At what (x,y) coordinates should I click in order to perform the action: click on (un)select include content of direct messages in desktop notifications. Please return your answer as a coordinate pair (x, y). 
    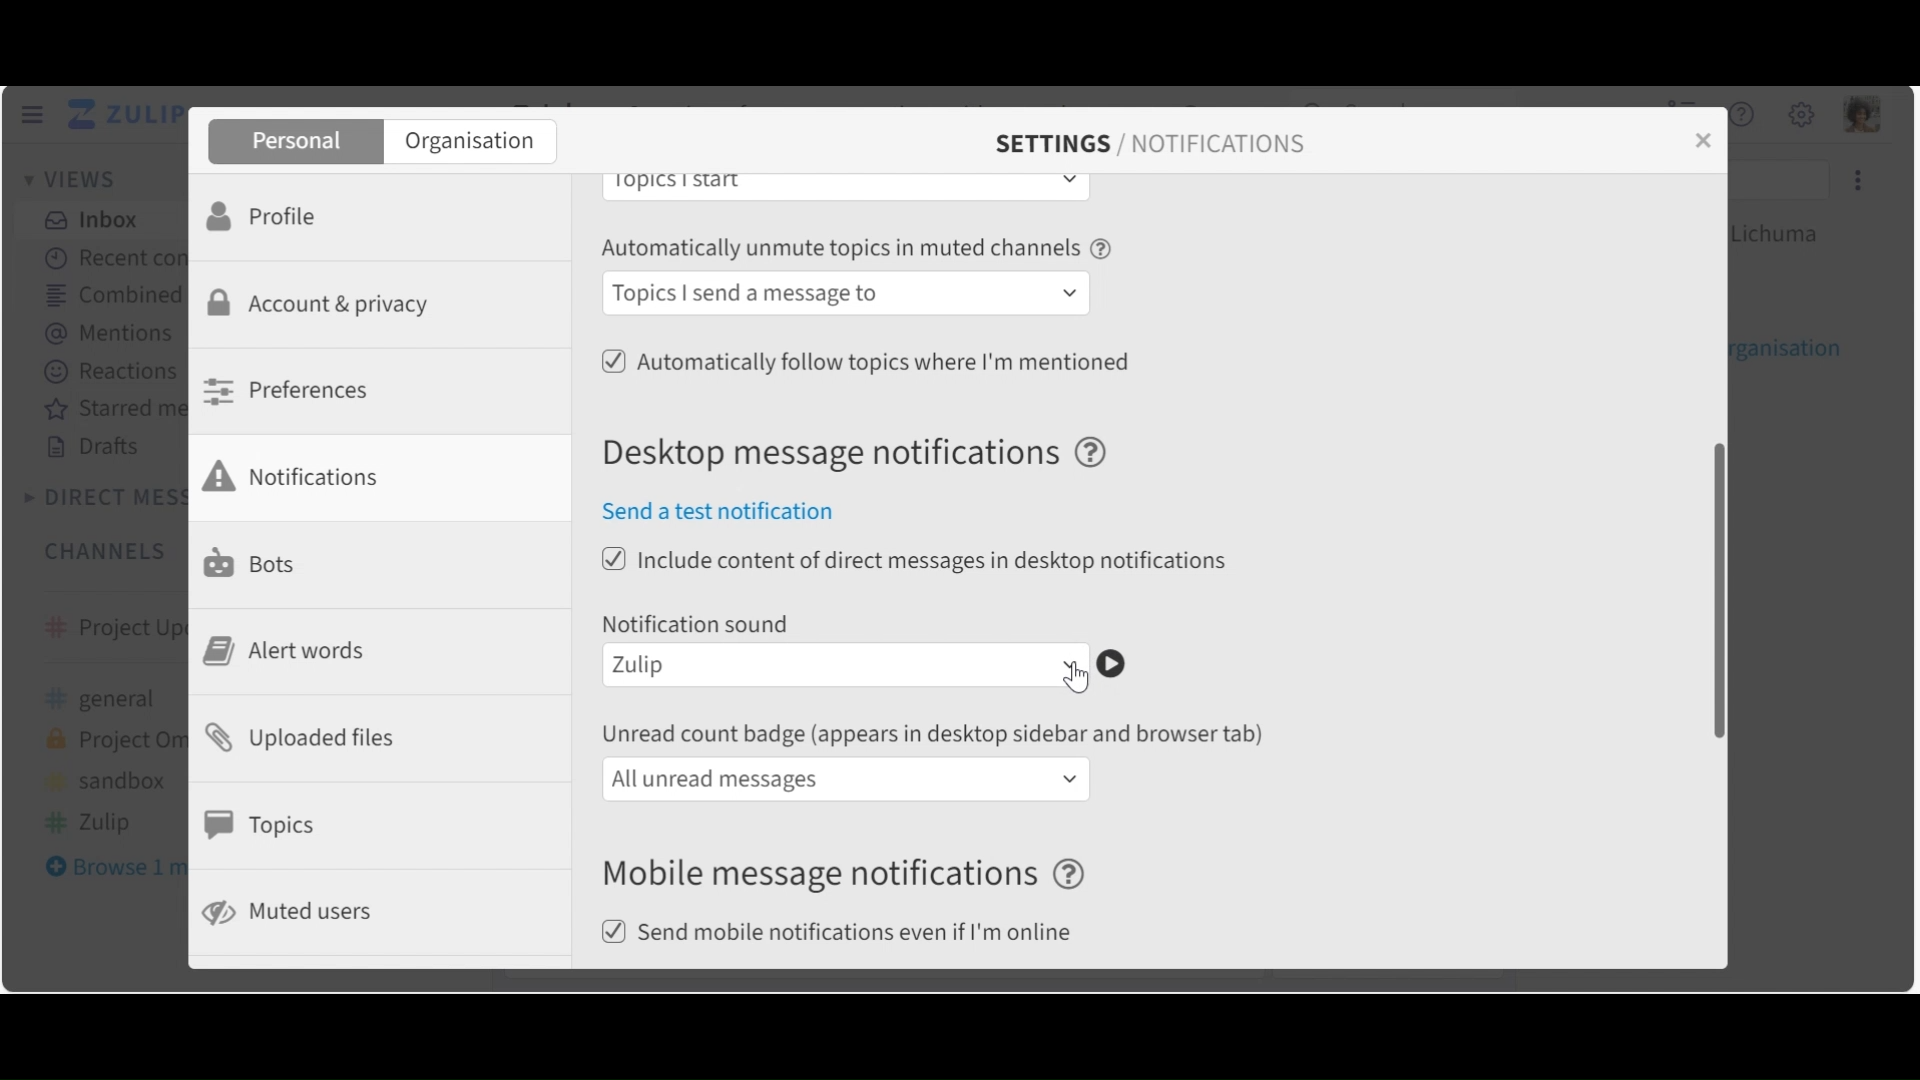
    Looking at the image, I should click on (917, 561).